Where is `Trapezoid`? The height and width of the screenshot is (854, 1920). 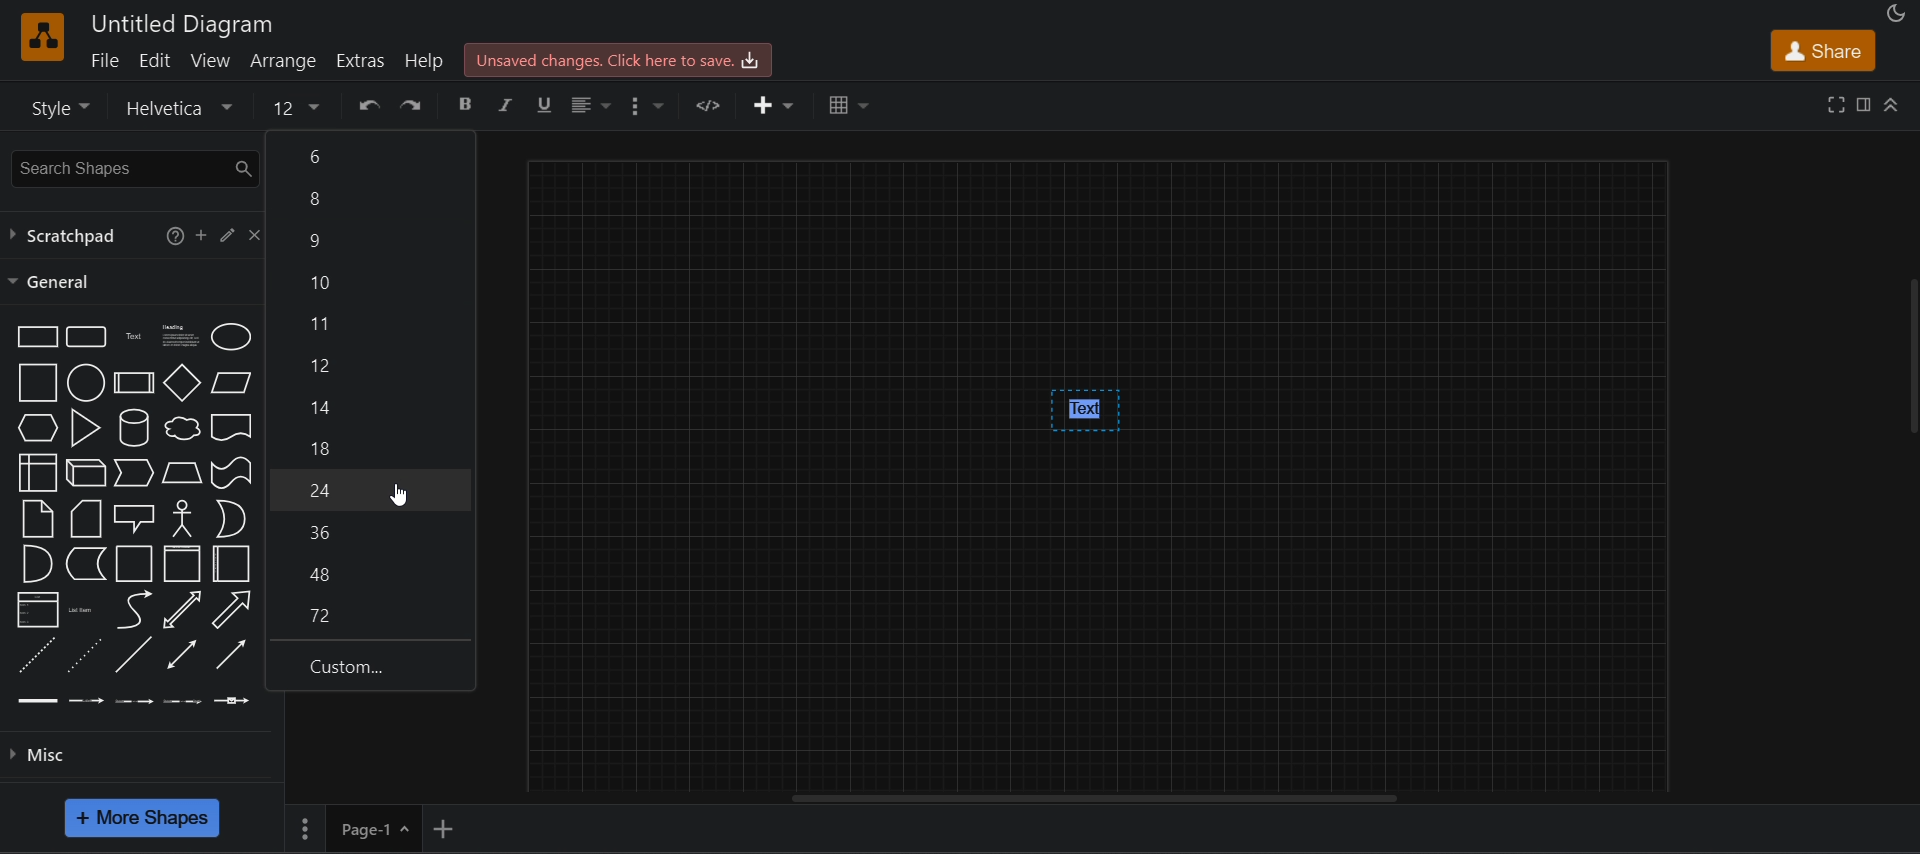 Trapezoid is located at coordinates (182, 472).